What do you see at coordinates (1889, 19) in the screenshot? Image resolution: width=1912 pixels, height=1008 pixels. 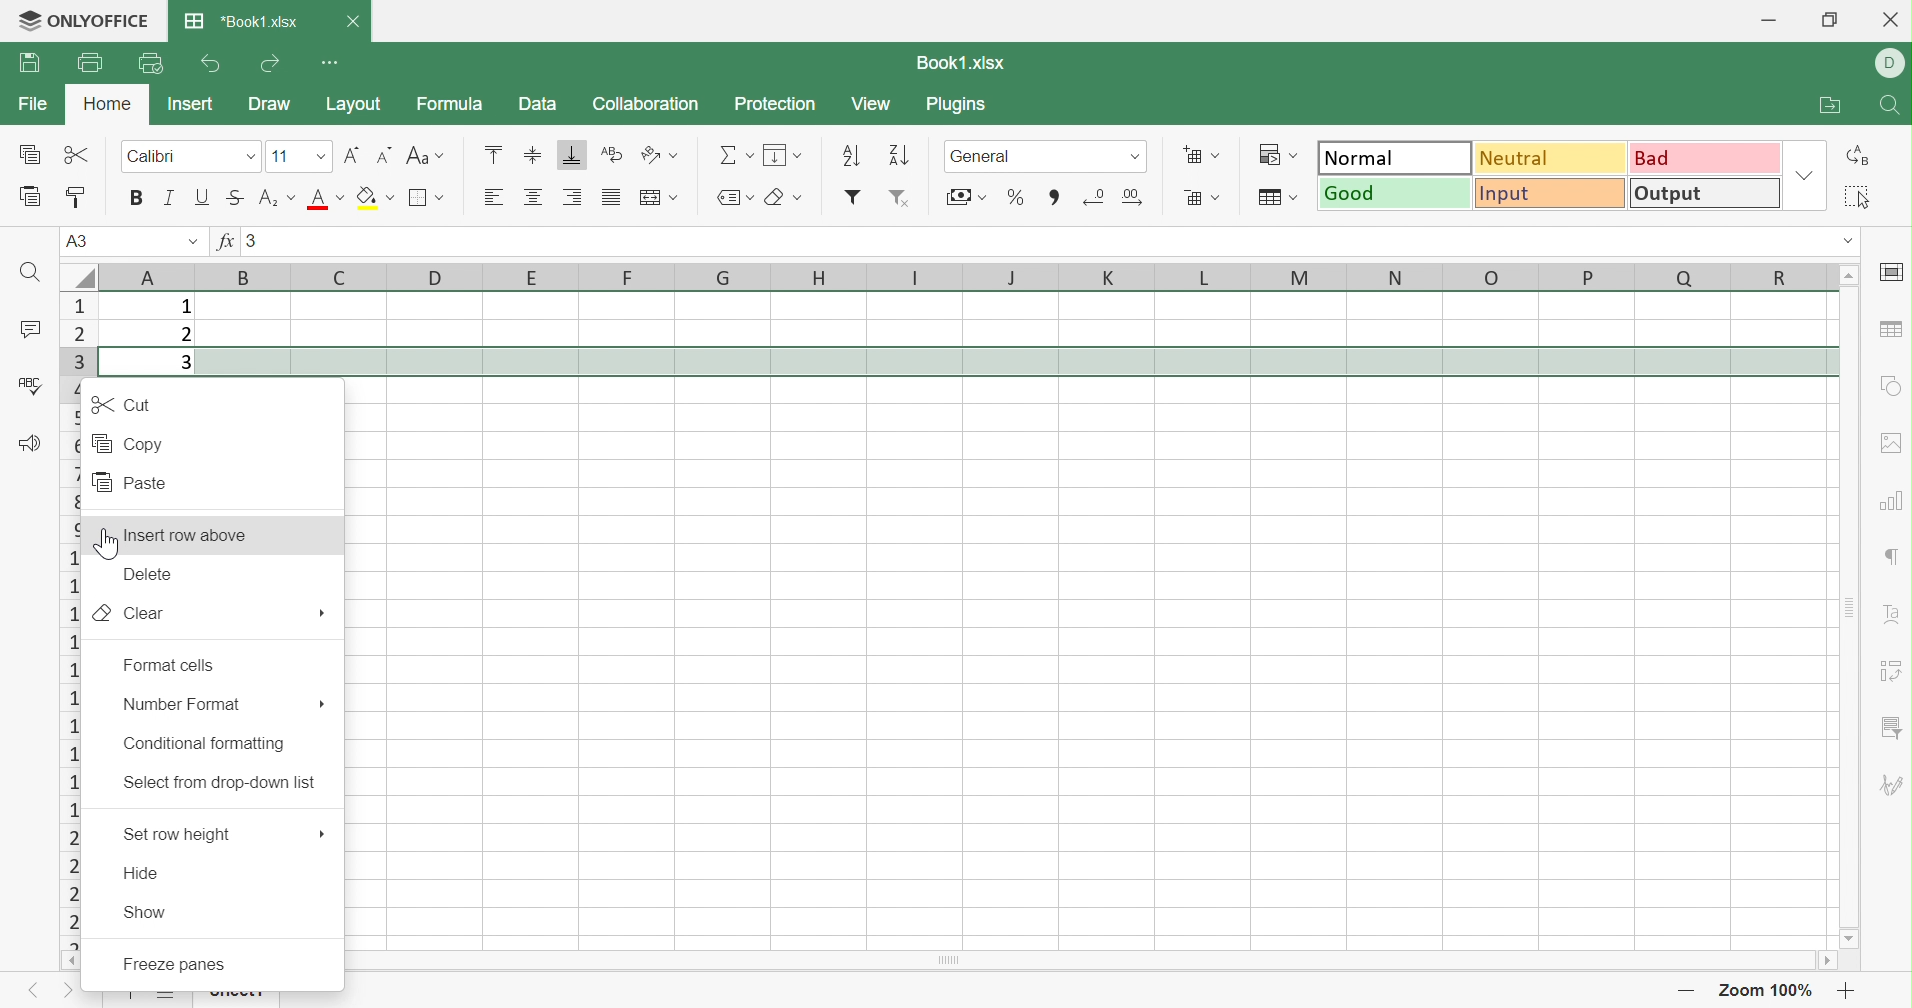 I see `Close` at bounding box center [1889, 19].